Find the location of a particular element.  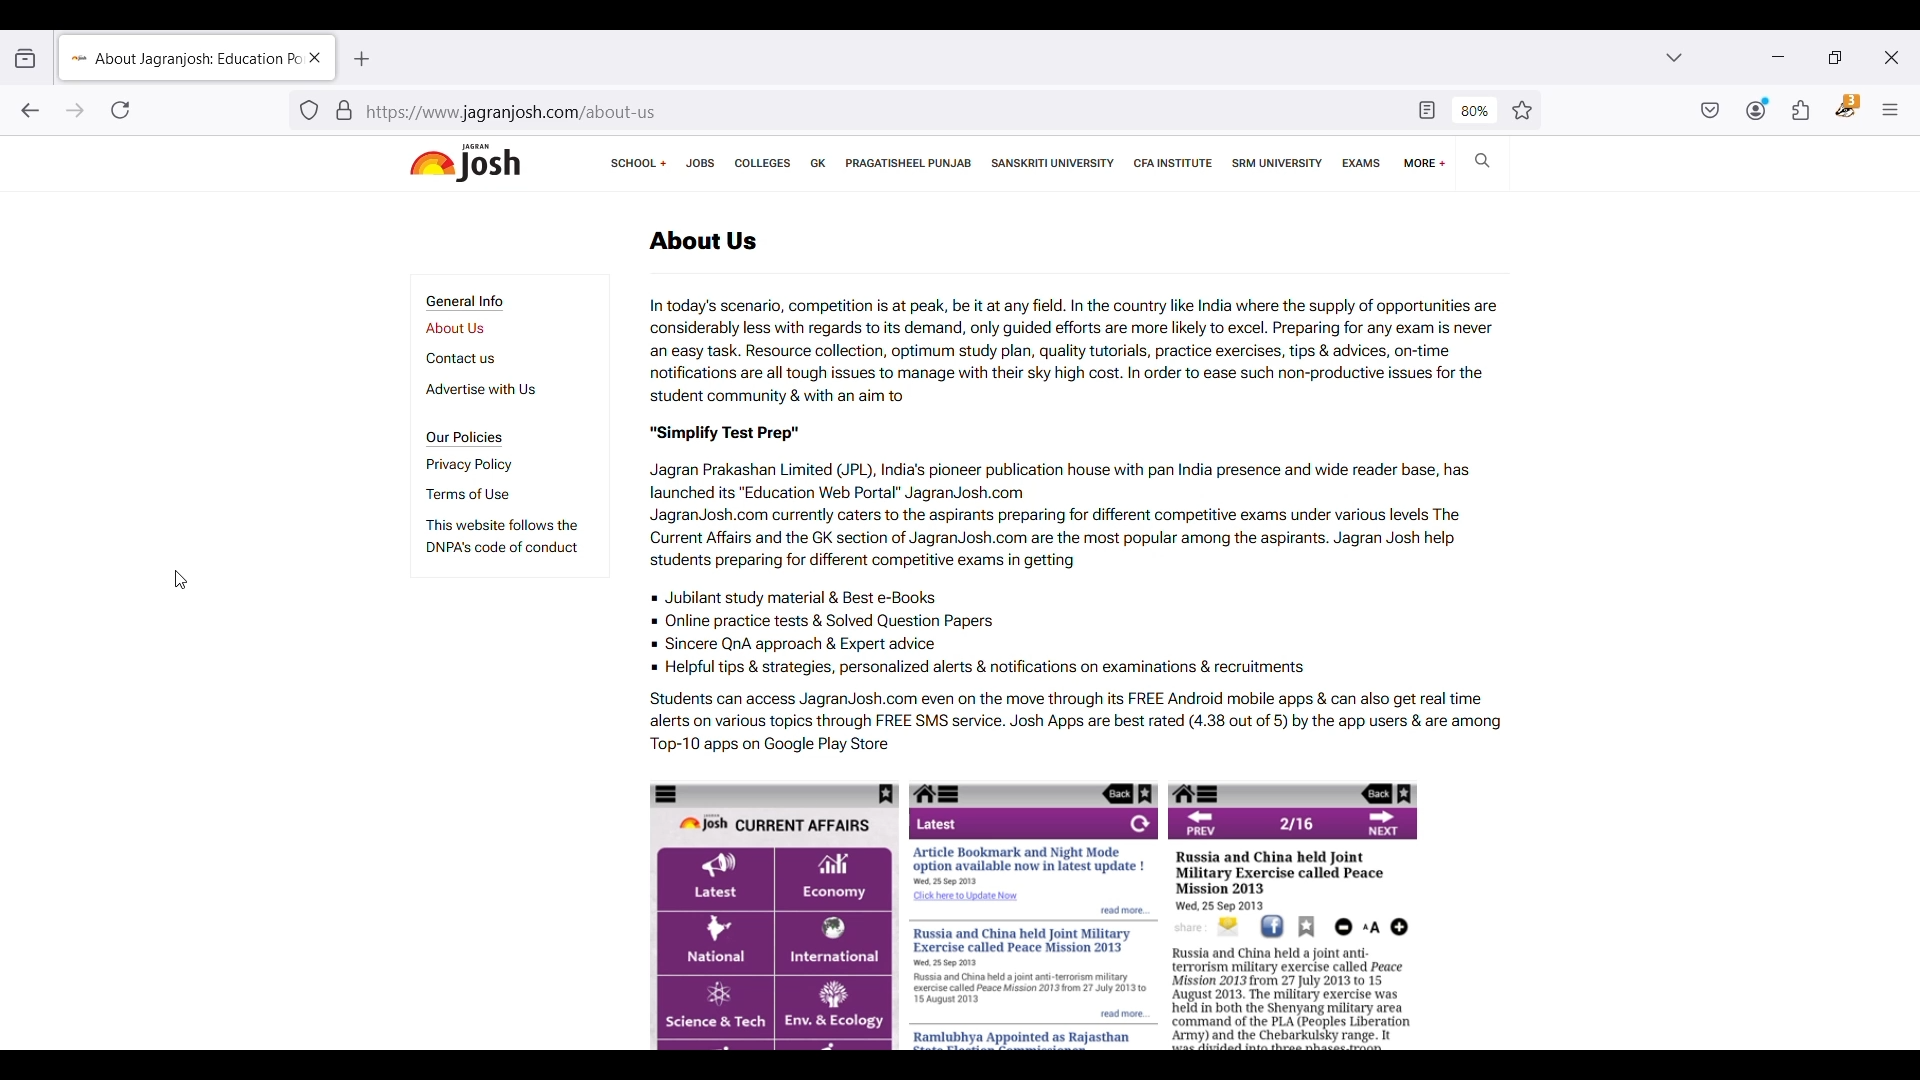

In today's scenario, competition is at peak, be it at any field. In the country like India where the supply of opportunities are
considerably less with regards to its demand, only guided efforts are more likely to excel. Preparing for any exam is never
an easy task. Resource collection, optimum study plan, quality tutorials, practice exercises, tips & advices, on-time
notifications are all tough issues to manage with their sky high cost. In order to ease such non-productive issues for the
student community & with an aim to is located at coordinates (1079, 349).